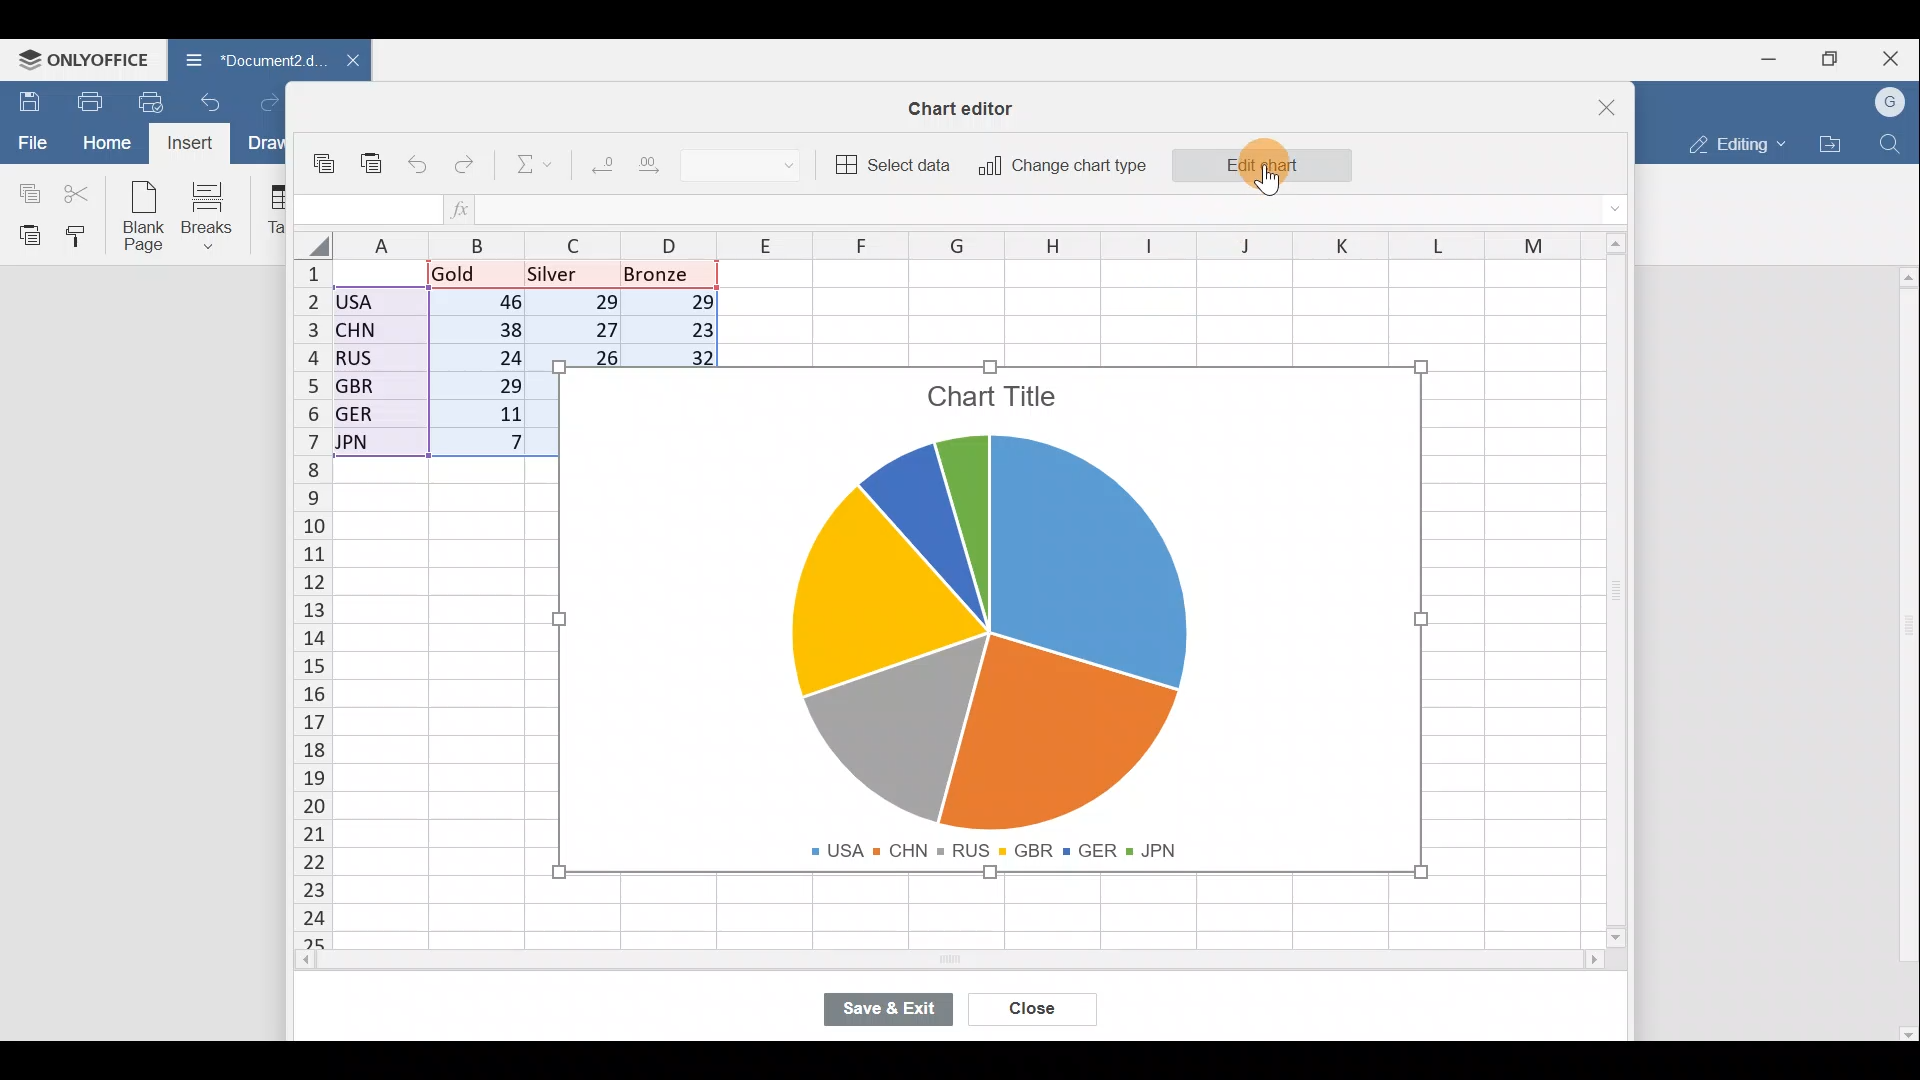  I want to click on Blank page, so click(139, 214).